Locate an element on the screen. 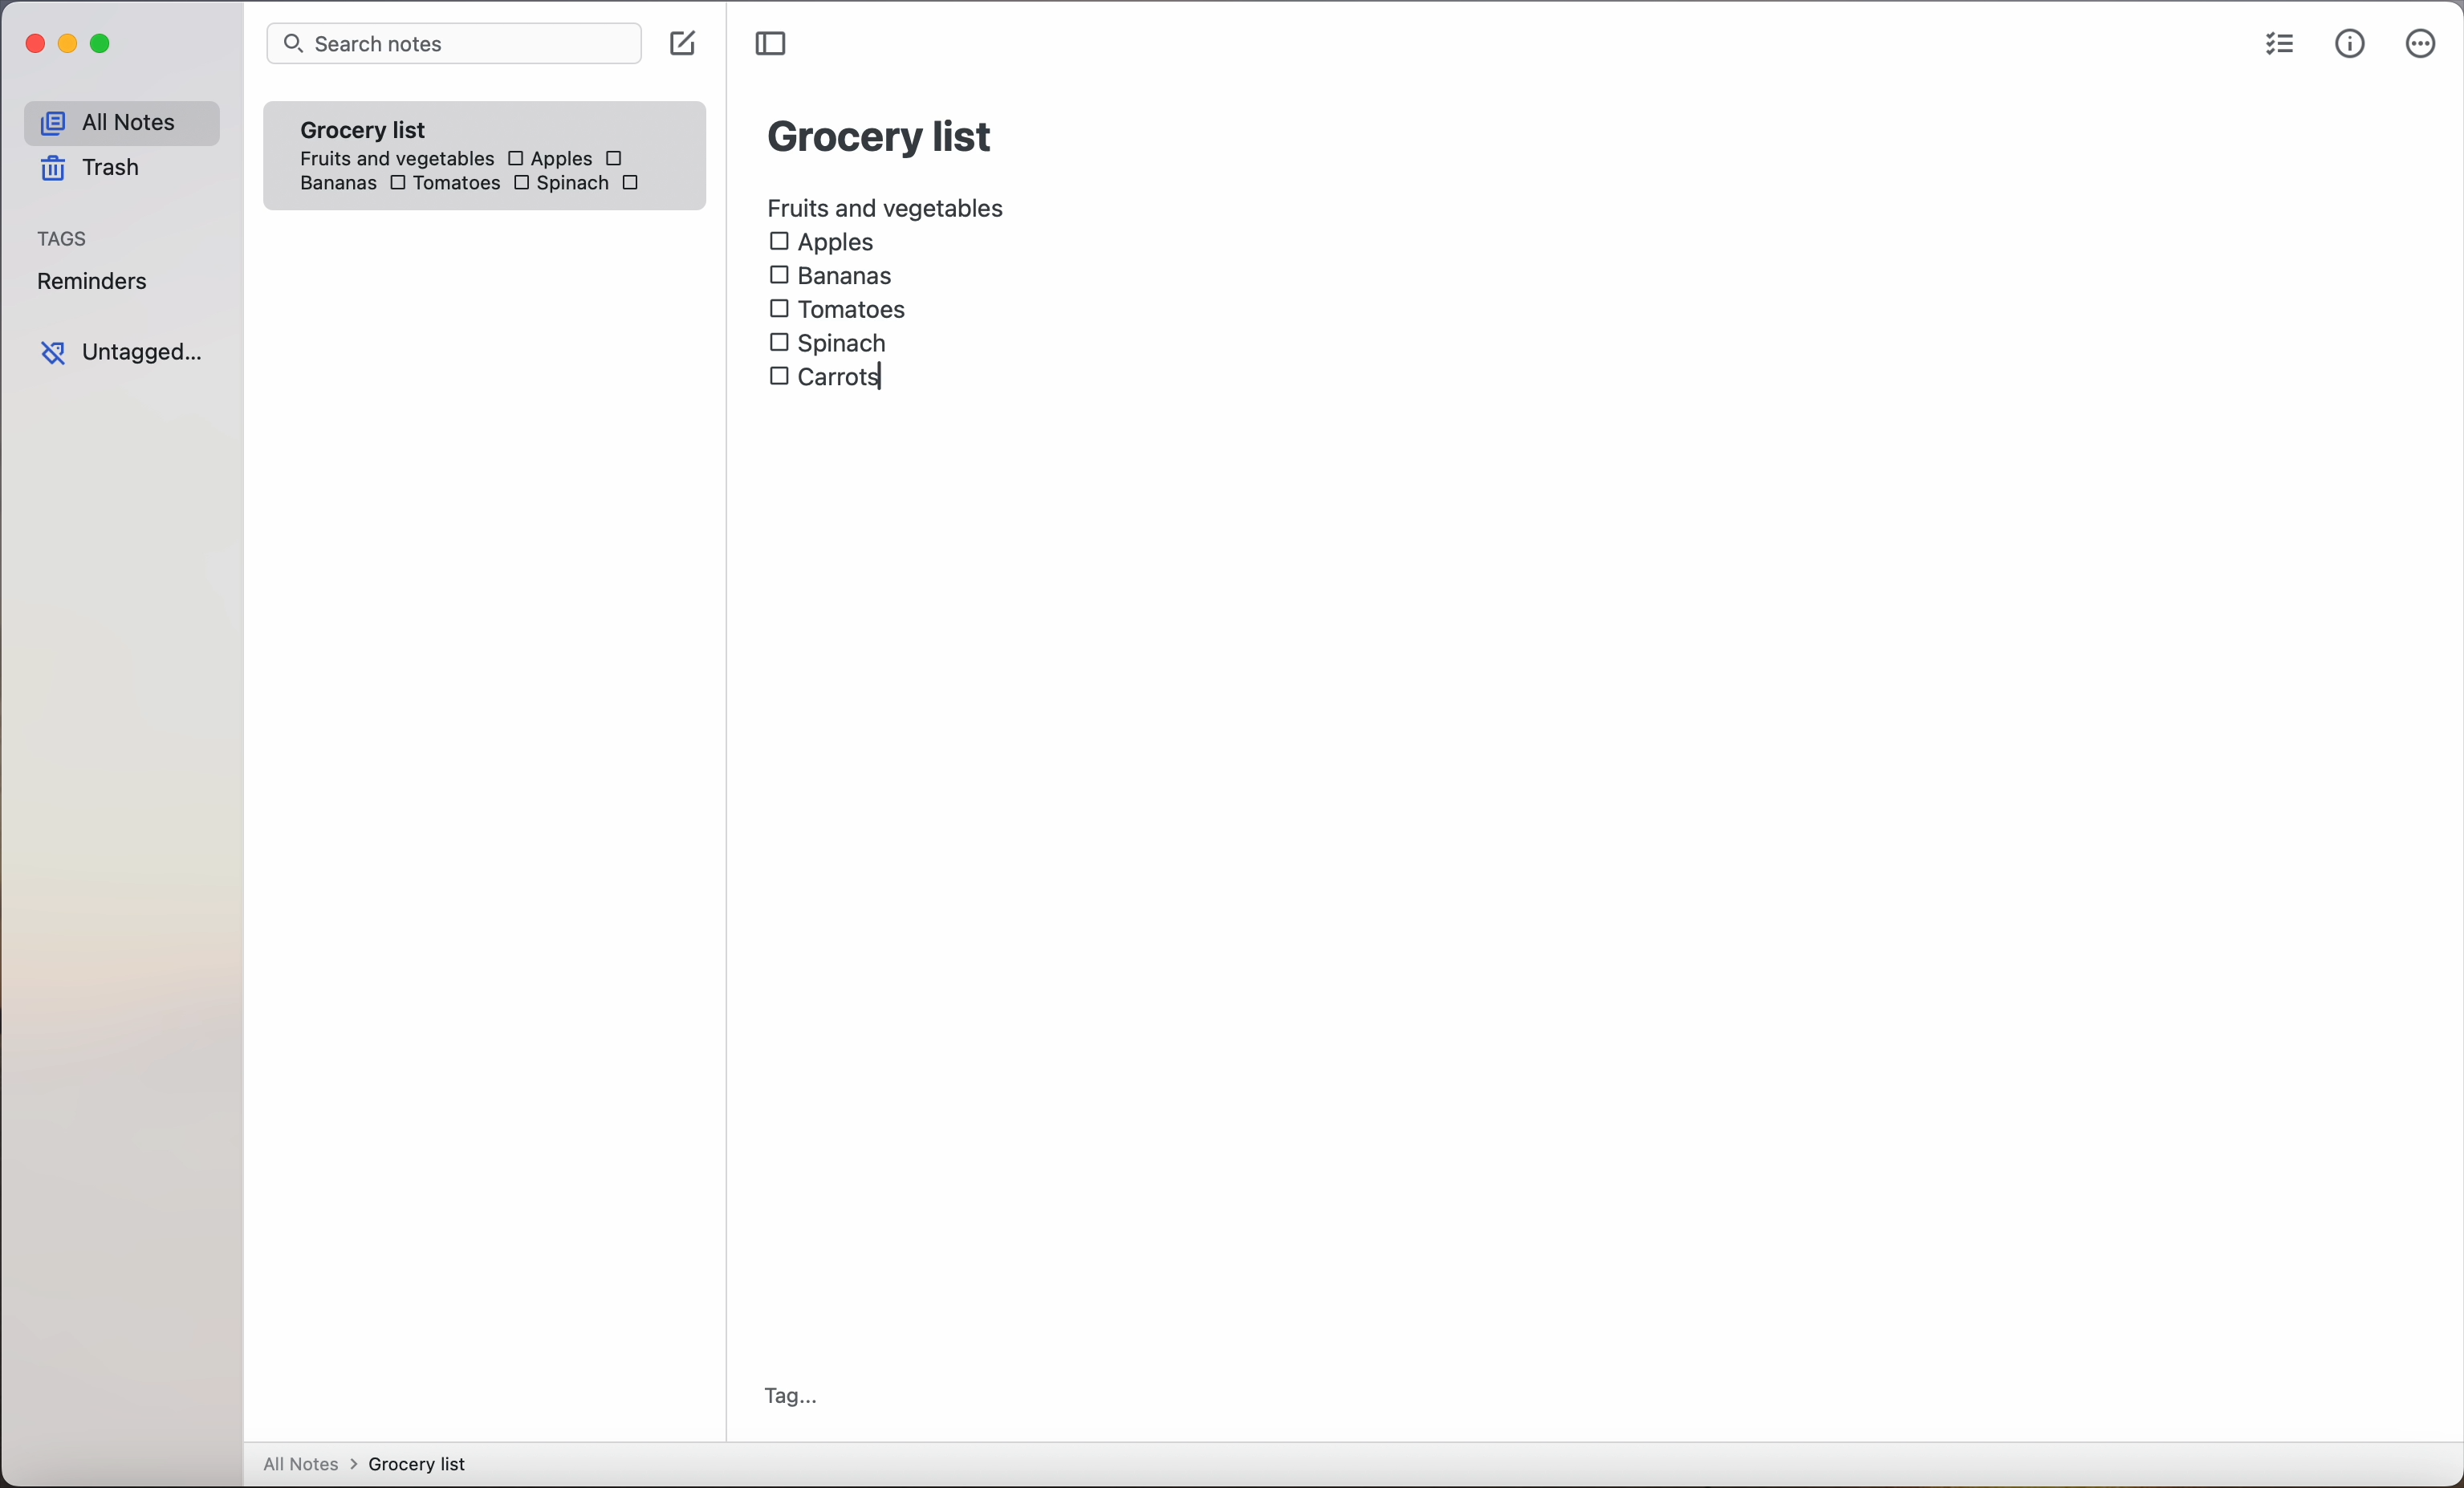 This screenshot has height=1488, width=2464. Apples checkbox is located at coordinates (822, 243).